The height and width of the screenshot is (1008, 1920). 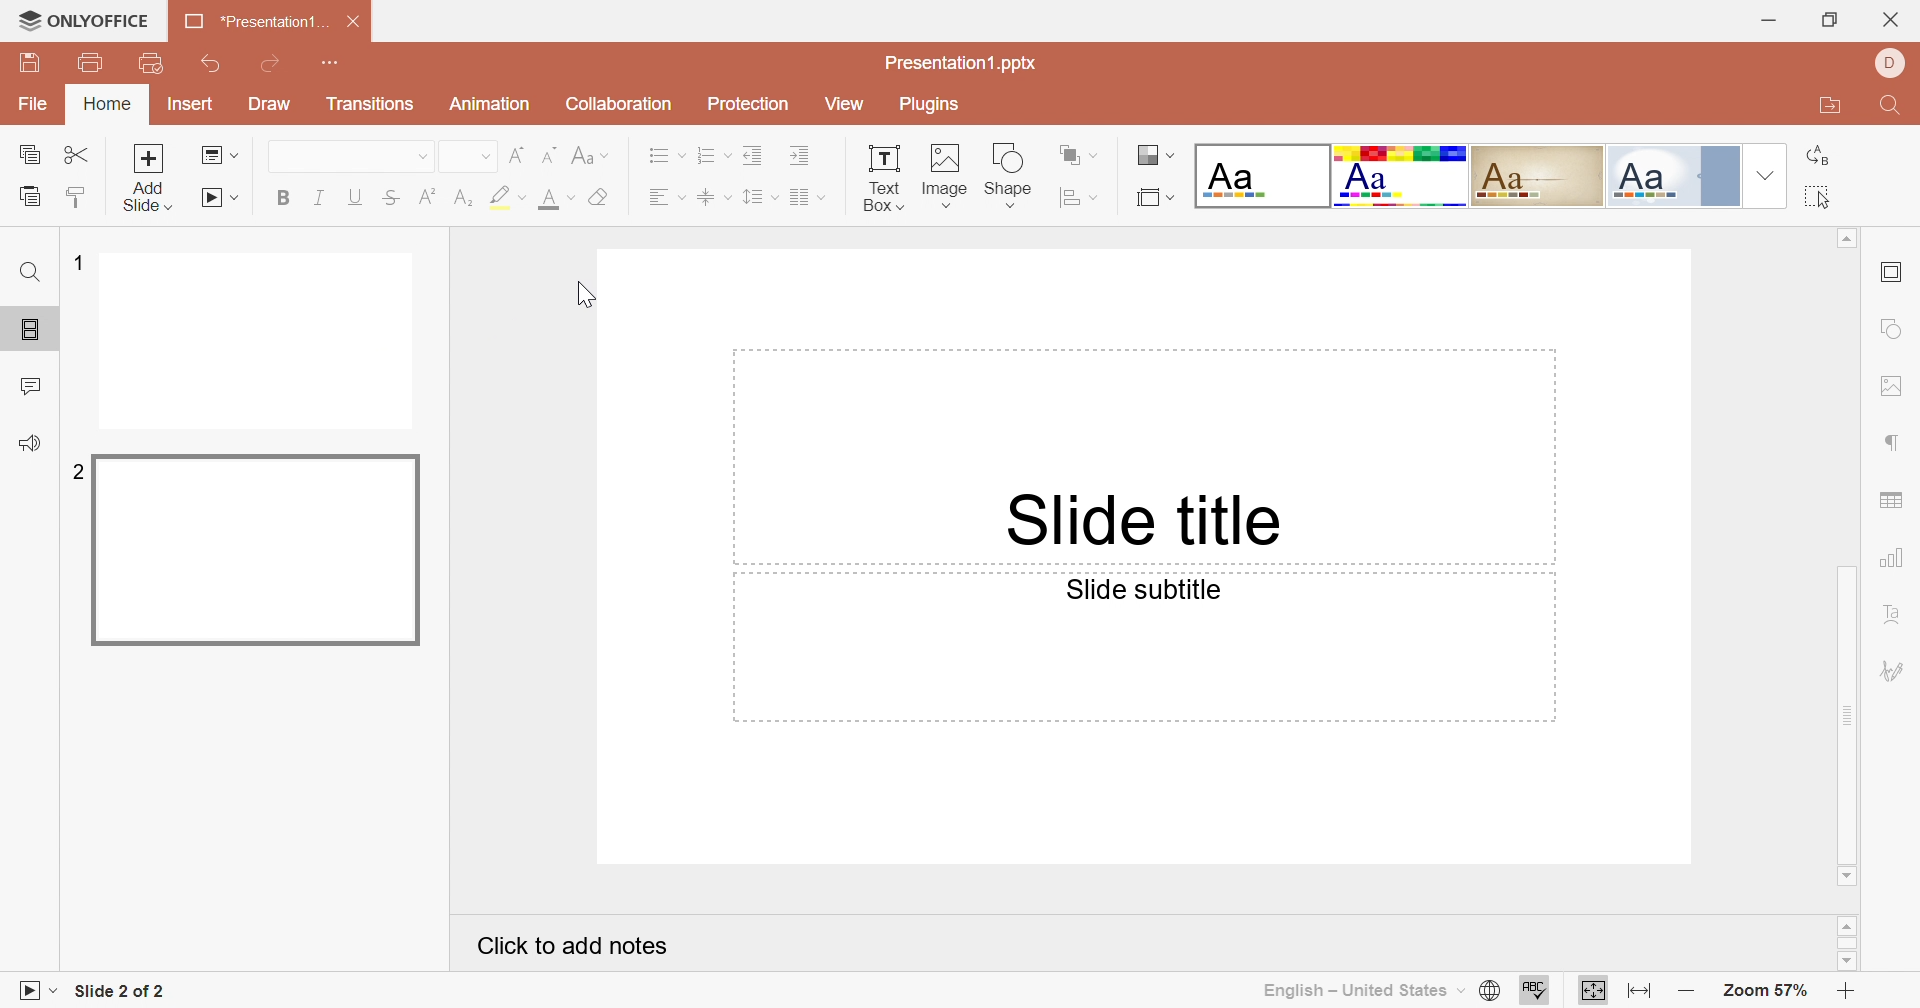 What do you see at coordinates (428, 198) in the screenshot?
I see `Superscript` at bounding box center [428, 198].